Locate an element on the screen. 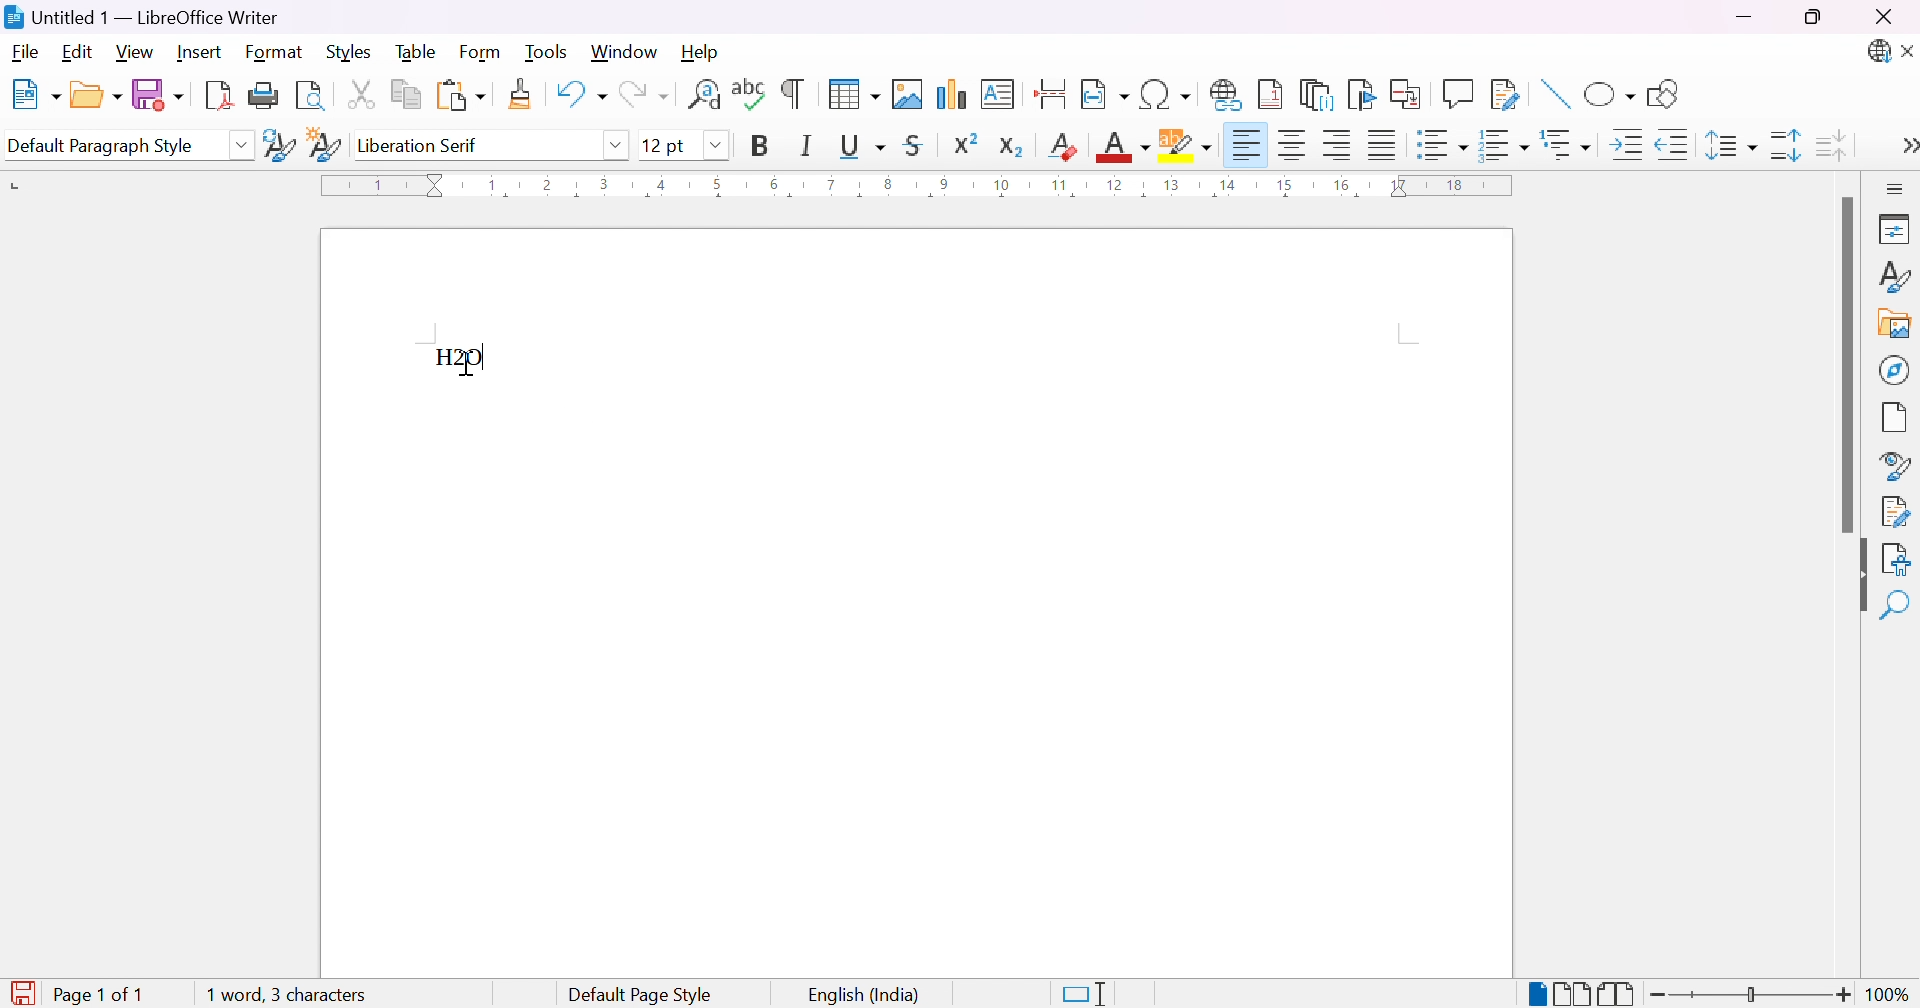 The height and width of the screenshot is (1008, 1920). View is located at coordinates (137, 51).